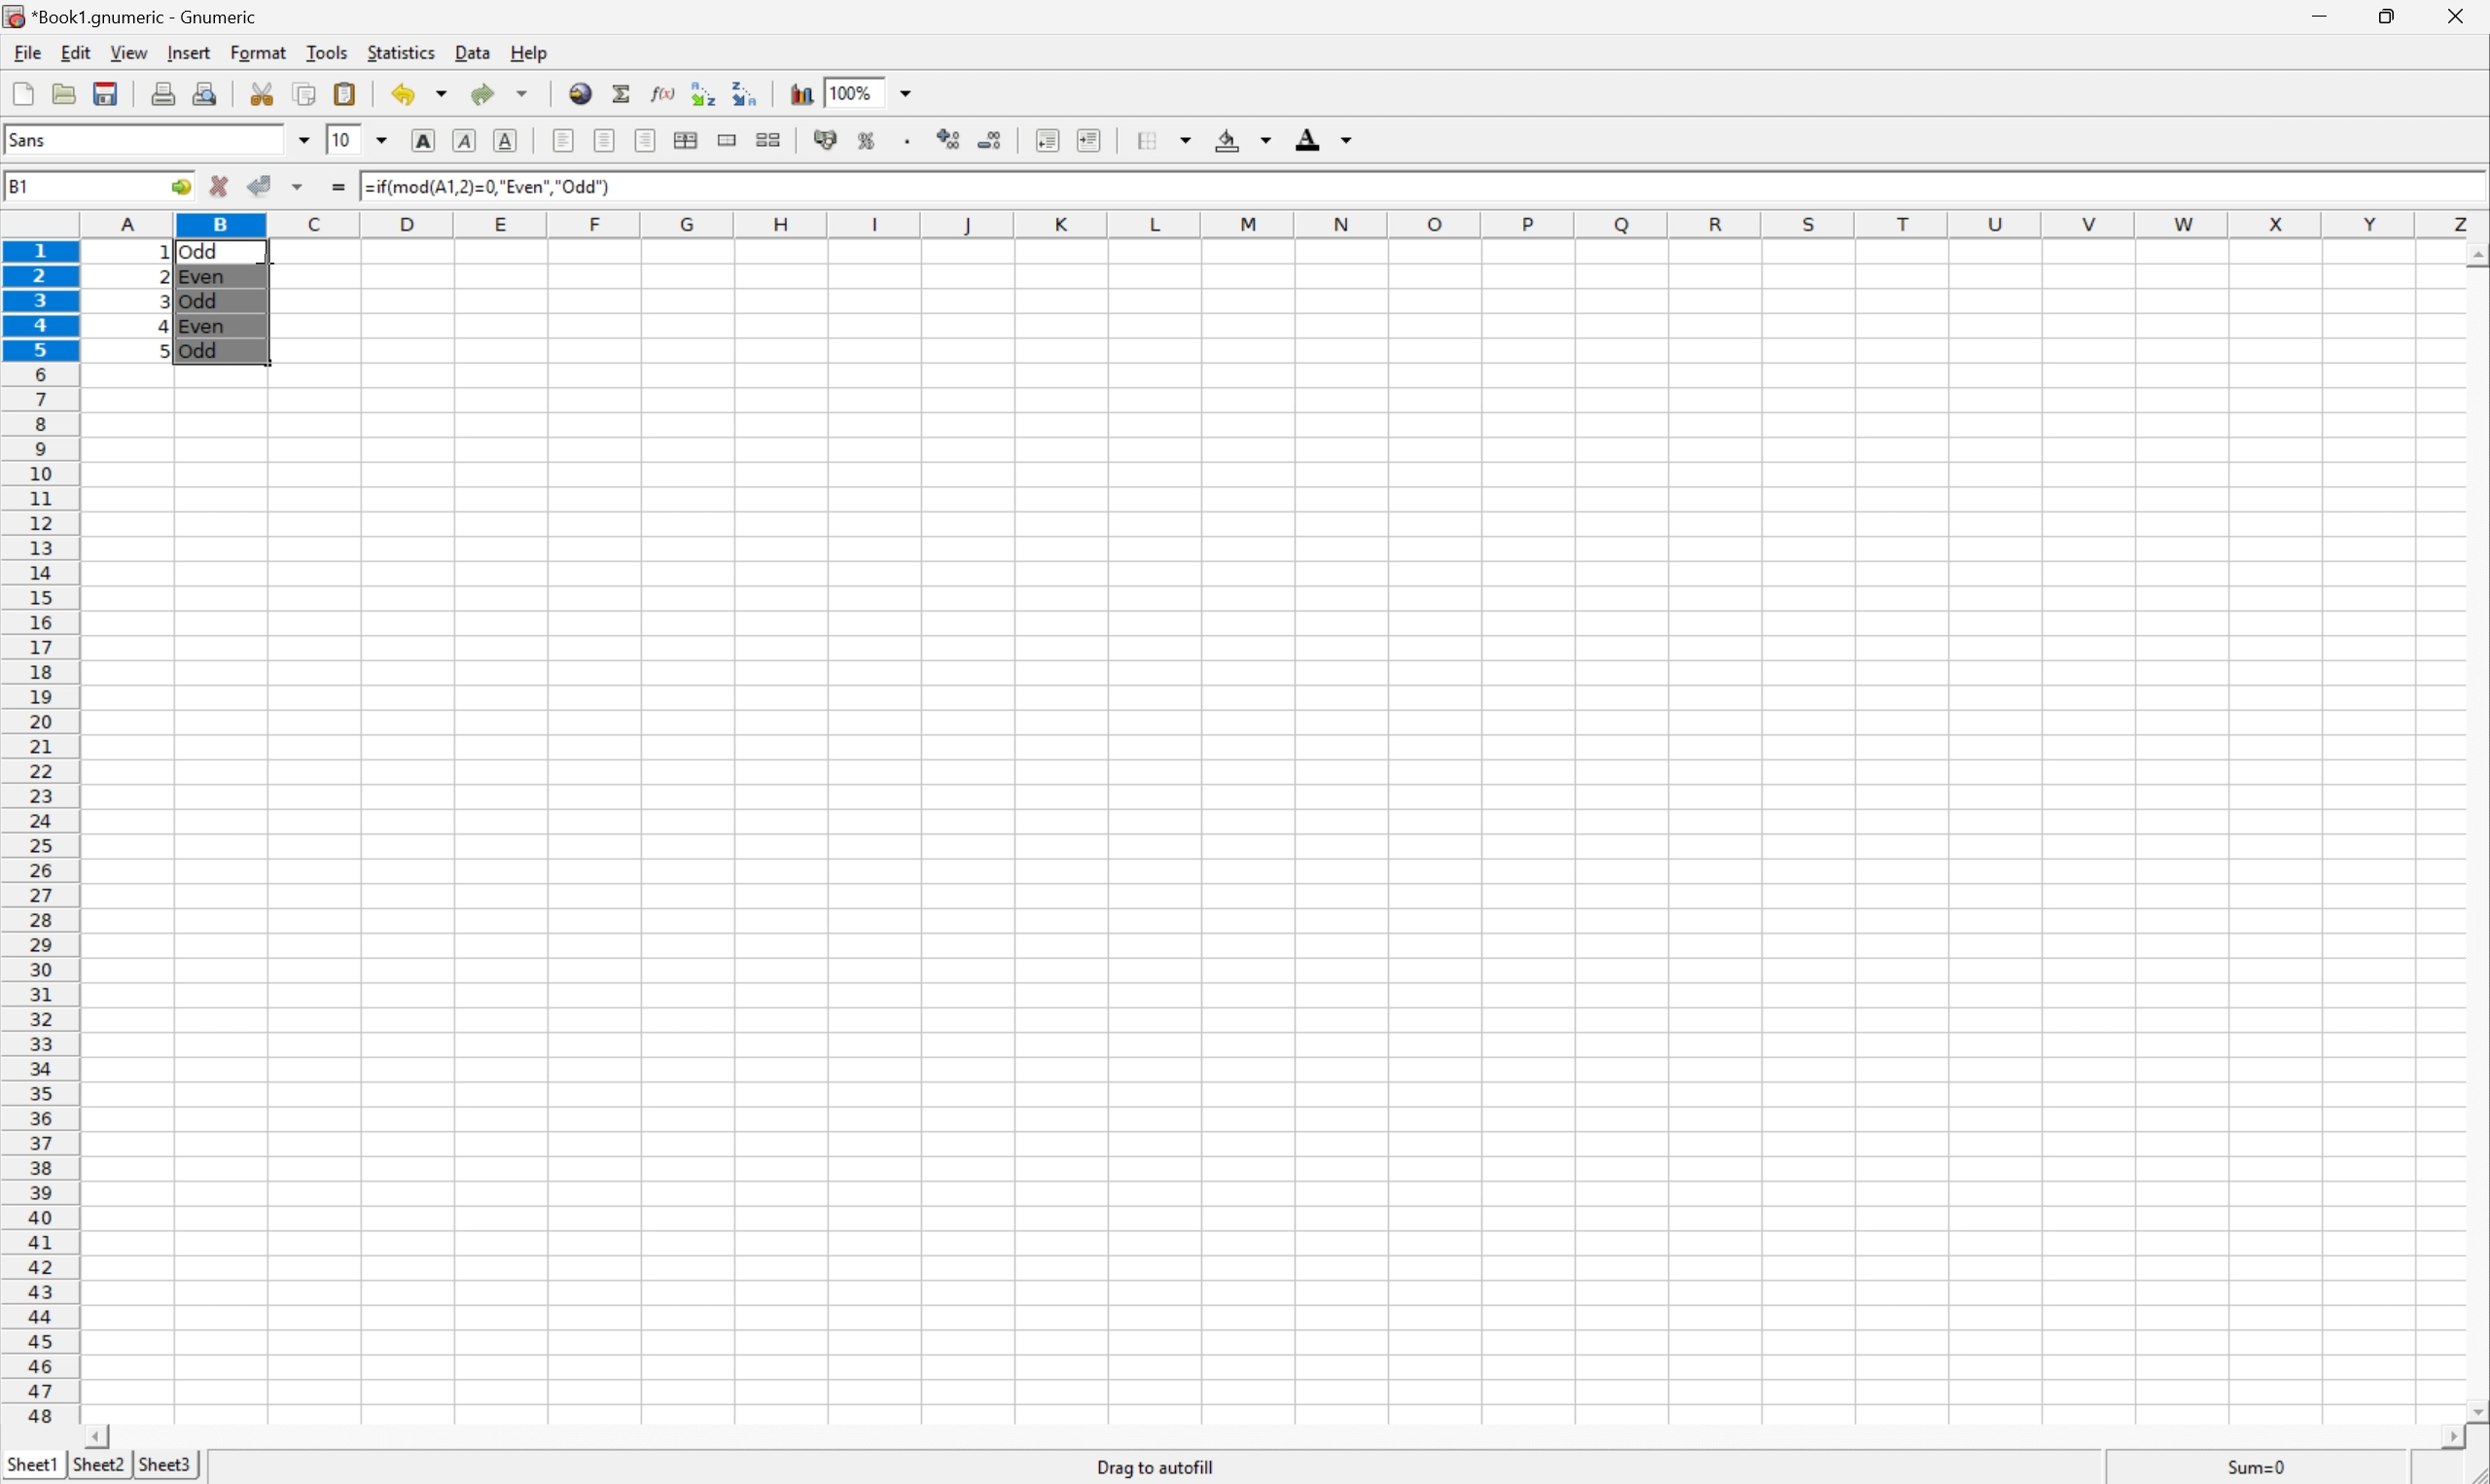 Image resolution: width=2490 pixels, height=1484 pixels. What do you see at coordinates (27, 183) in the screenshot?
I see `B2` at bounding box center [27, 183].